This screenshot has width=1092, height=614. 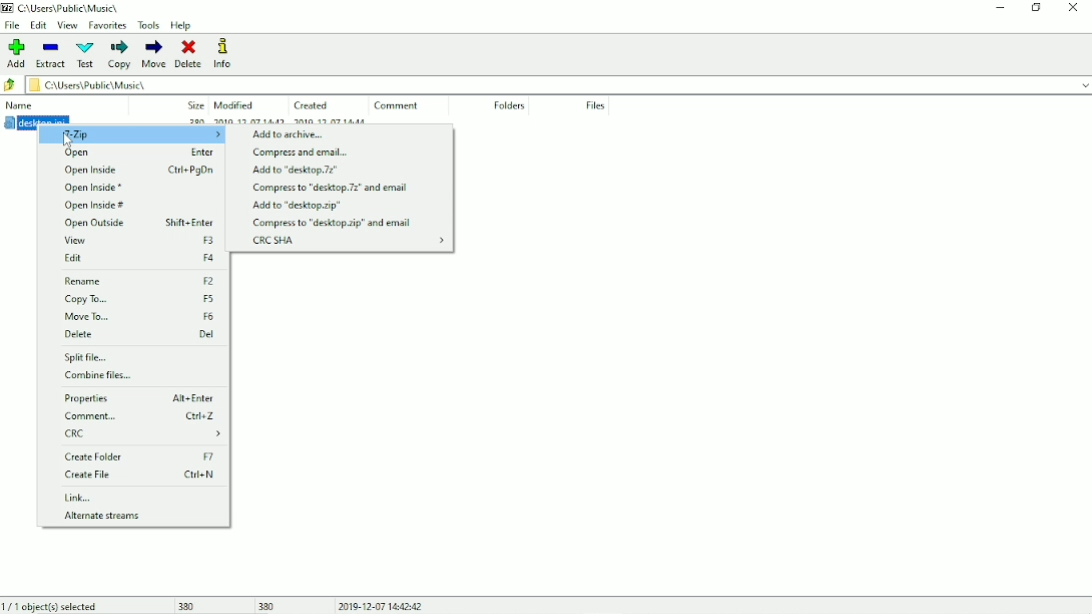 What do you see at coordinates (119, 55) in the screenshot?
I see `Copy` at bounding box center [119, 55].